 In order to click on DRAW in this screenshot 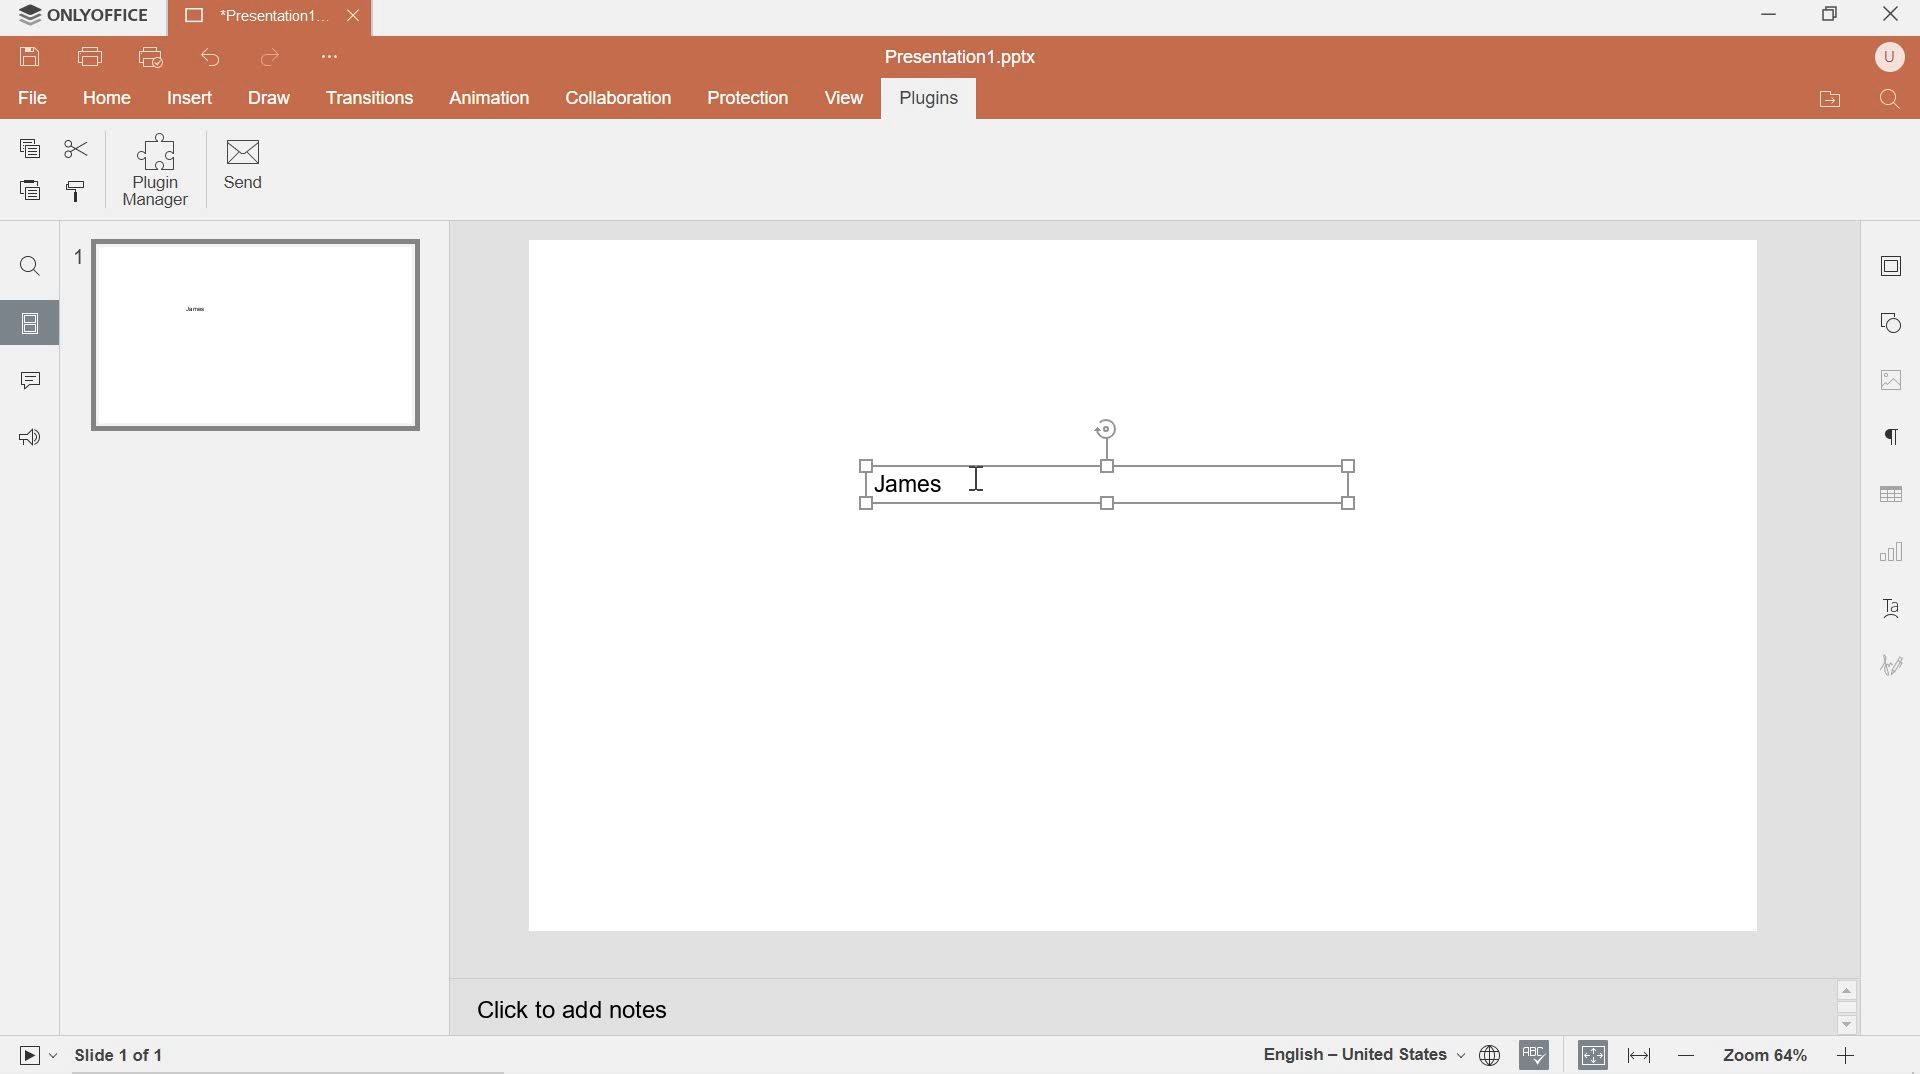, I will do `click(273, 100)`.